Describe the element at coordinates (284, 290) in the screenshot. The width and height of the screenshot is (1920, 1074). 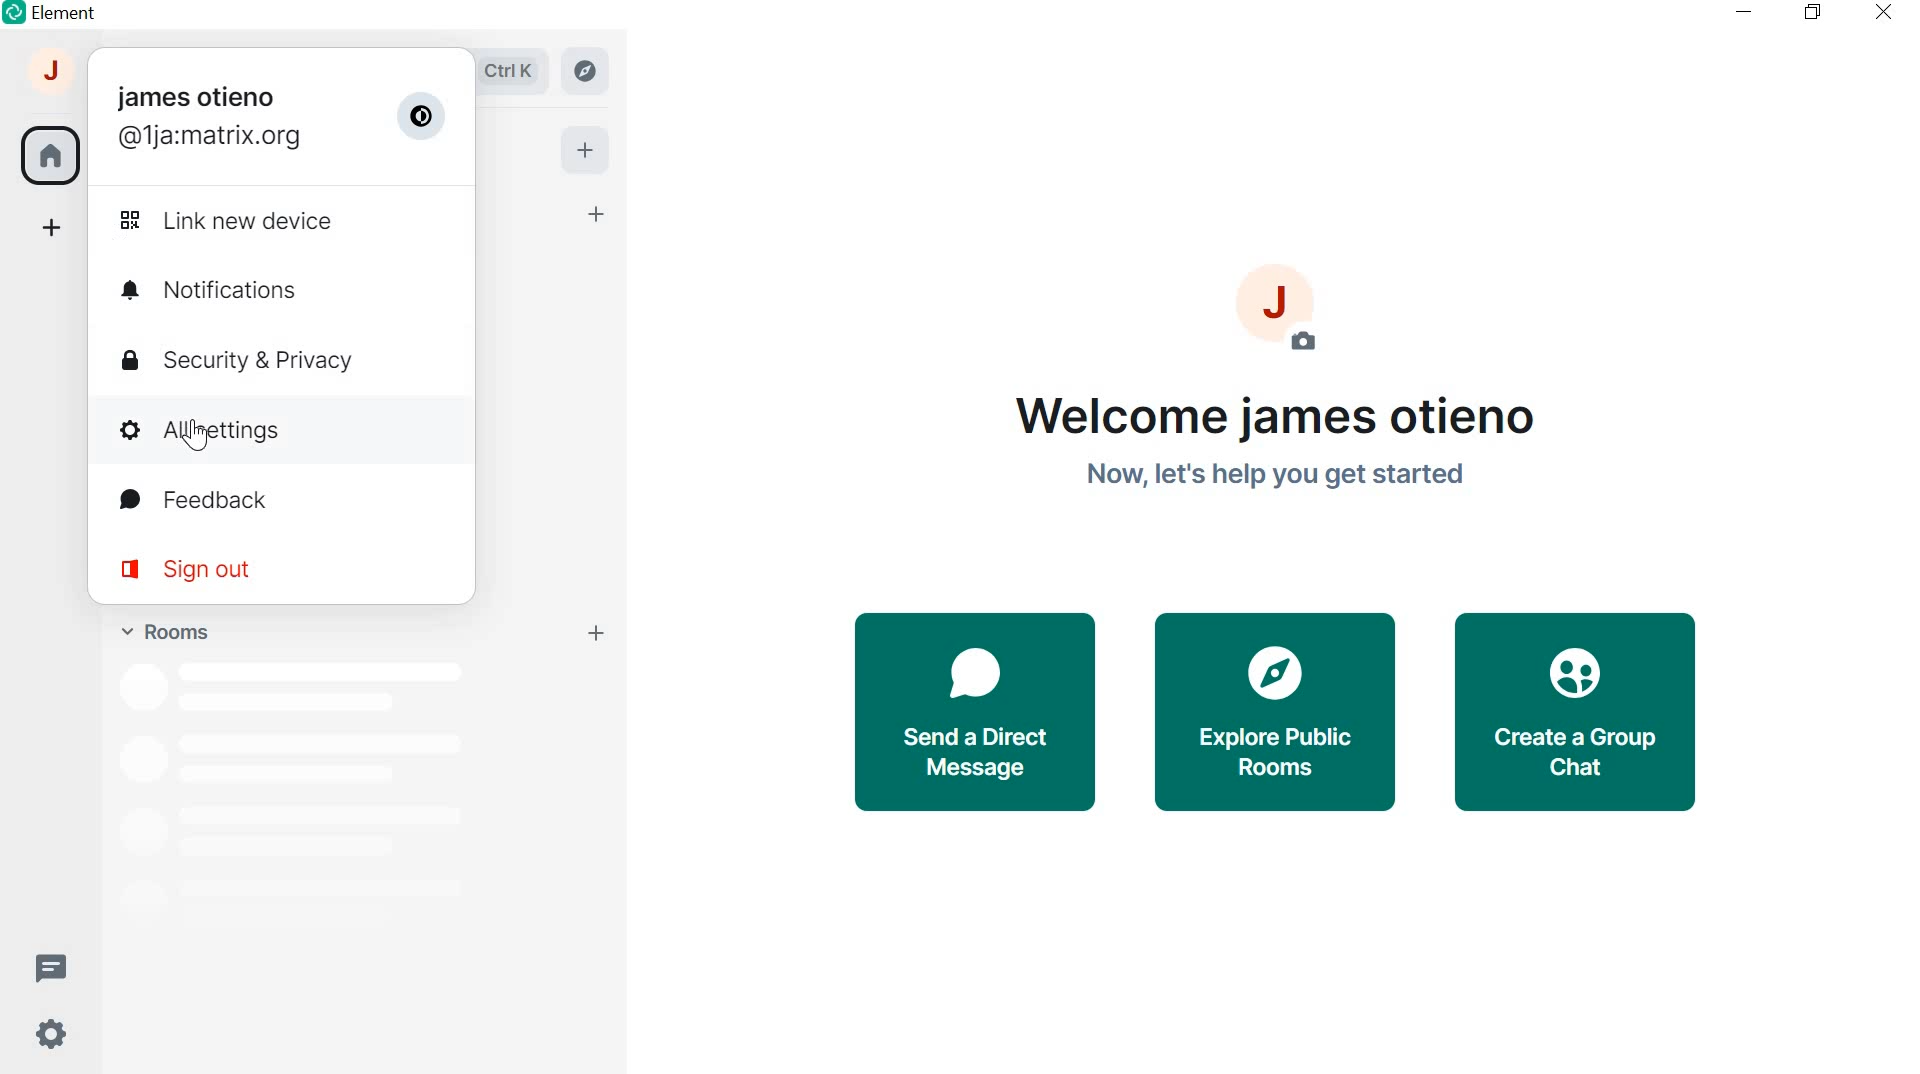
I see `NOTIFICATIONS` at that location.